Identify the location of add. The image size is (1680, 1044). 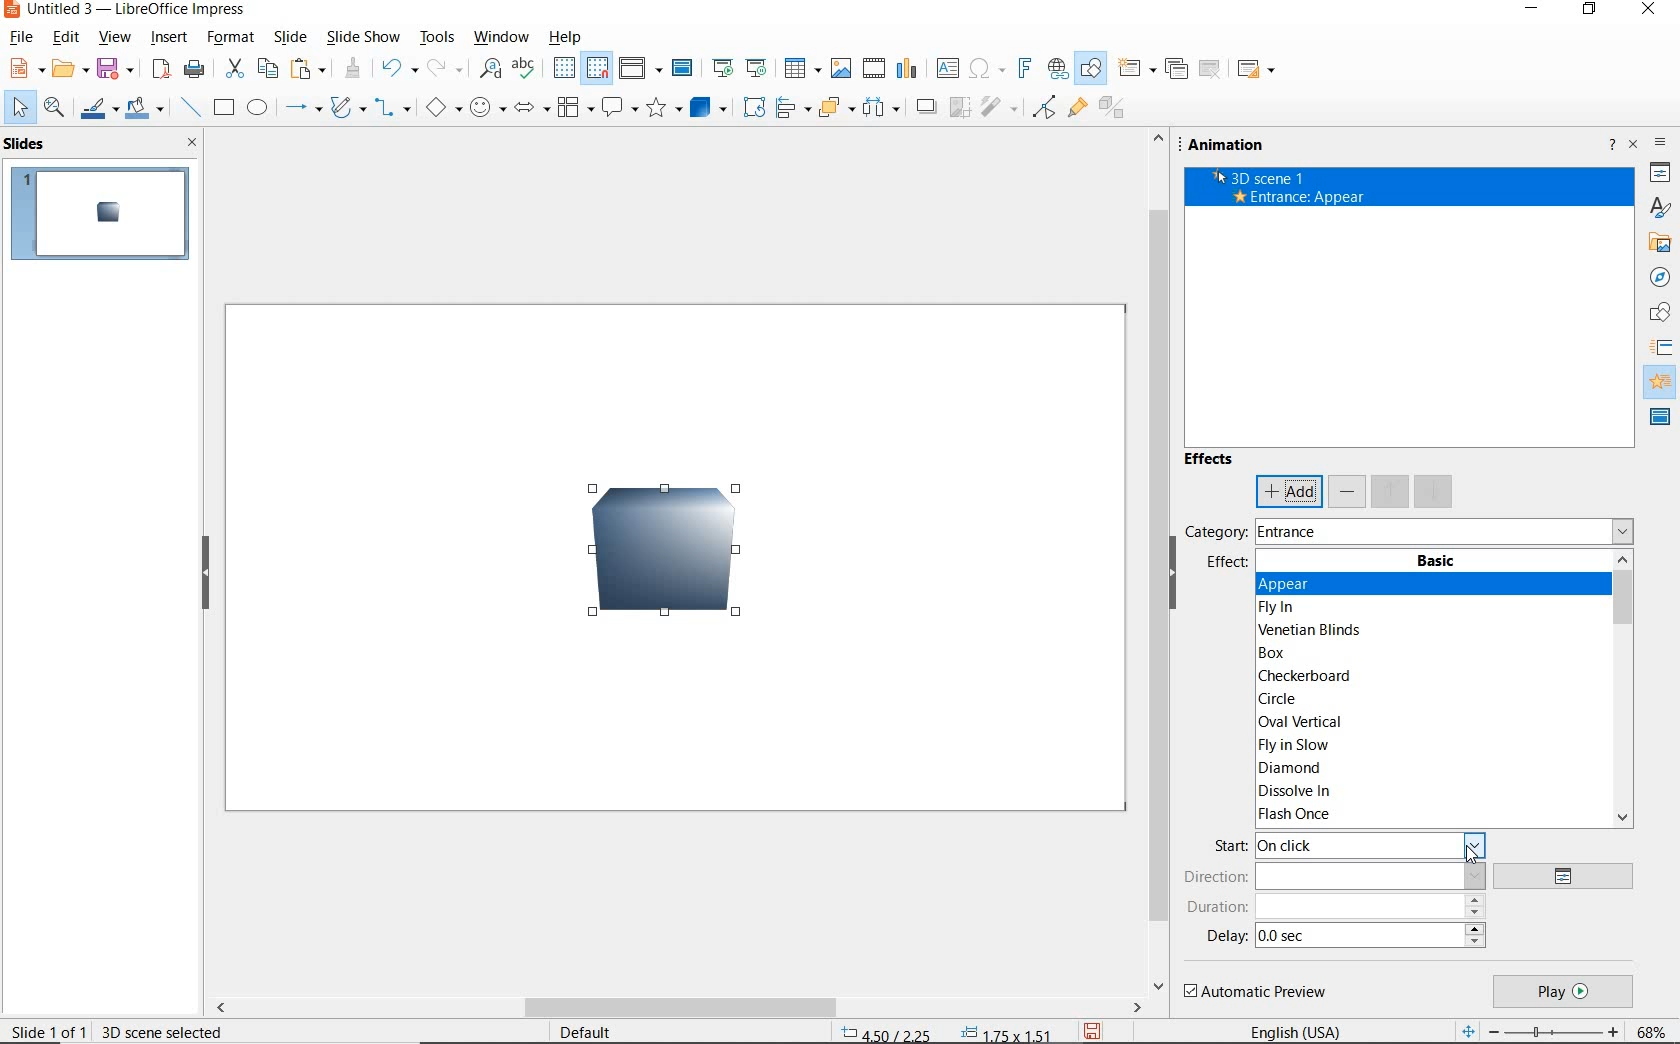
(1288, 492).